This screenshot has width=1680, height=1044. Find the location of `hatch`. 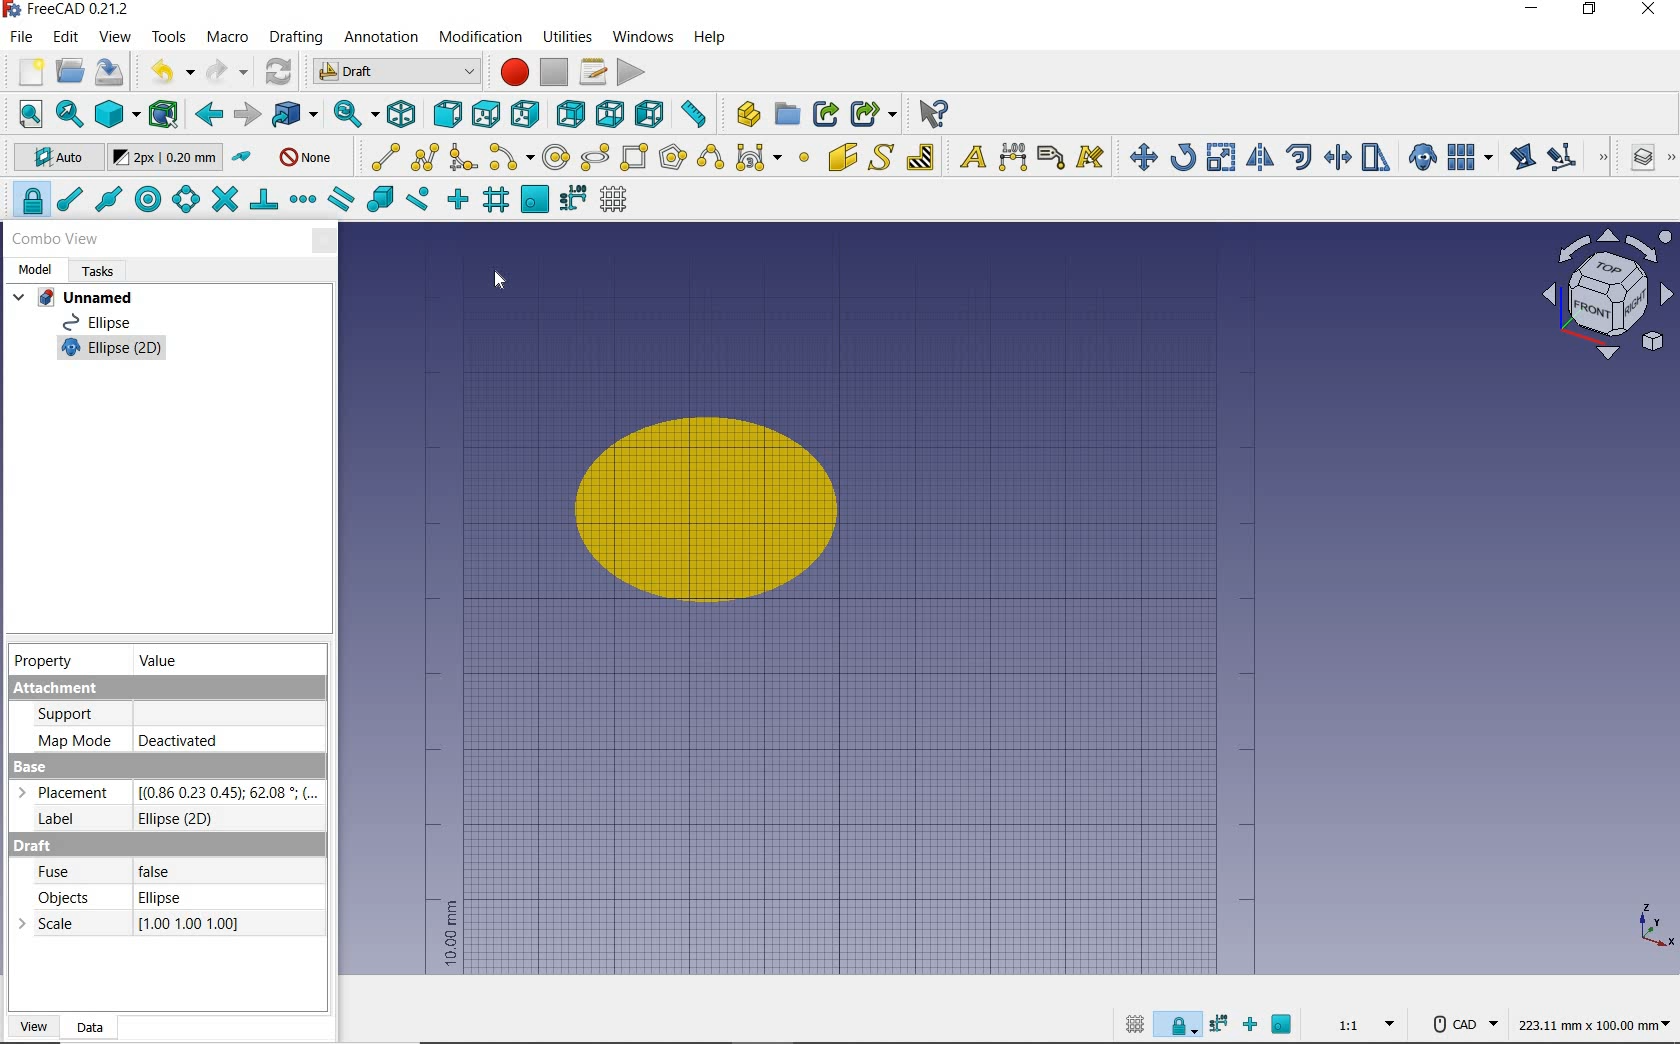

hatch is located at coordinates (921, 157).